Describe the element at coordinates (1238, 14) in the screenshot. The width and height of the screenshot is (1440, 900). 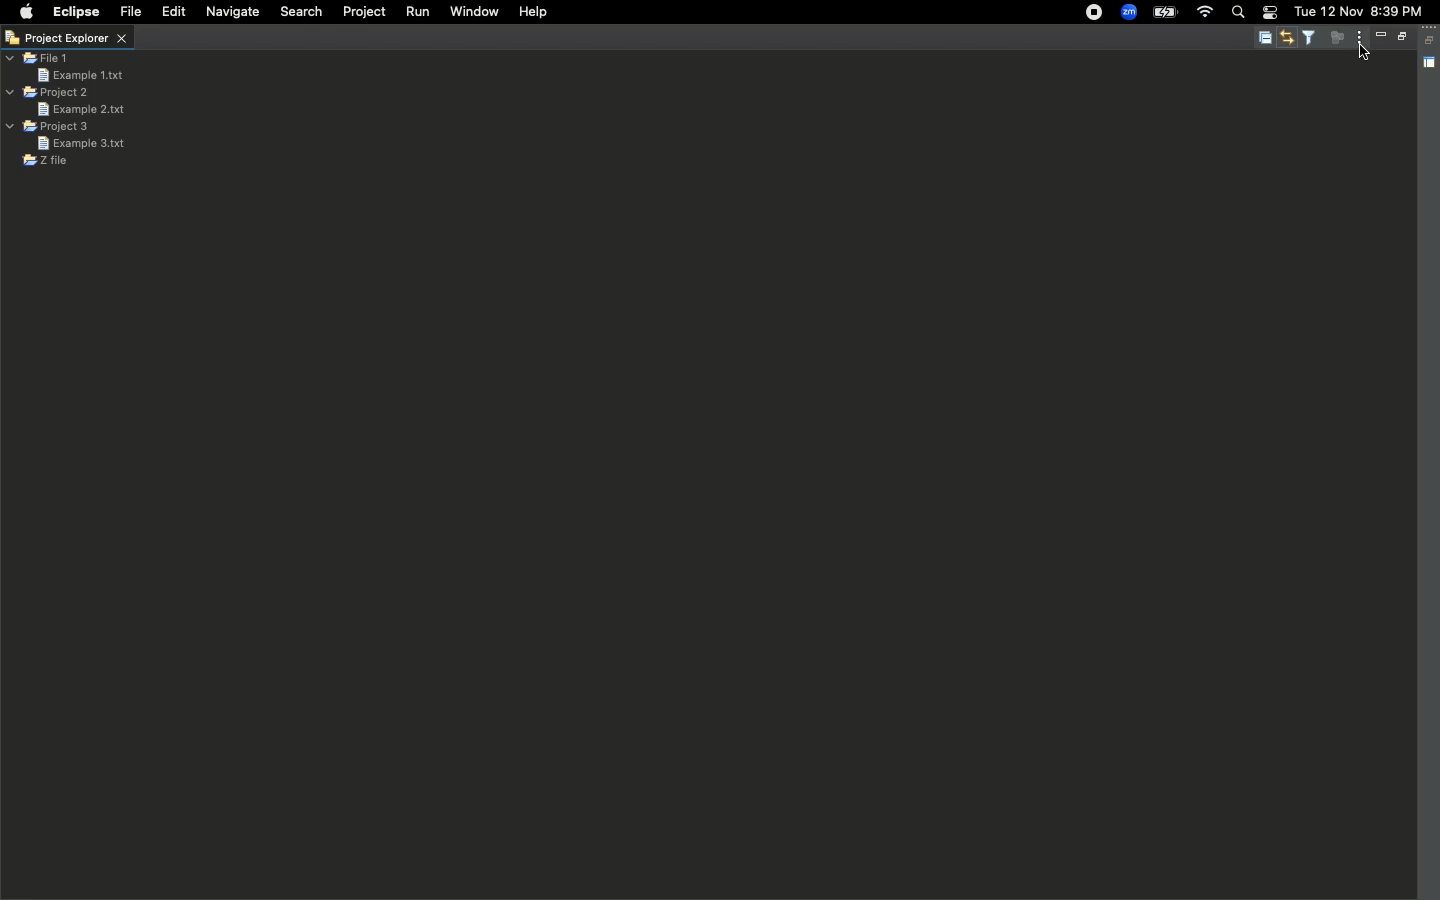
I see `Search` at that location.